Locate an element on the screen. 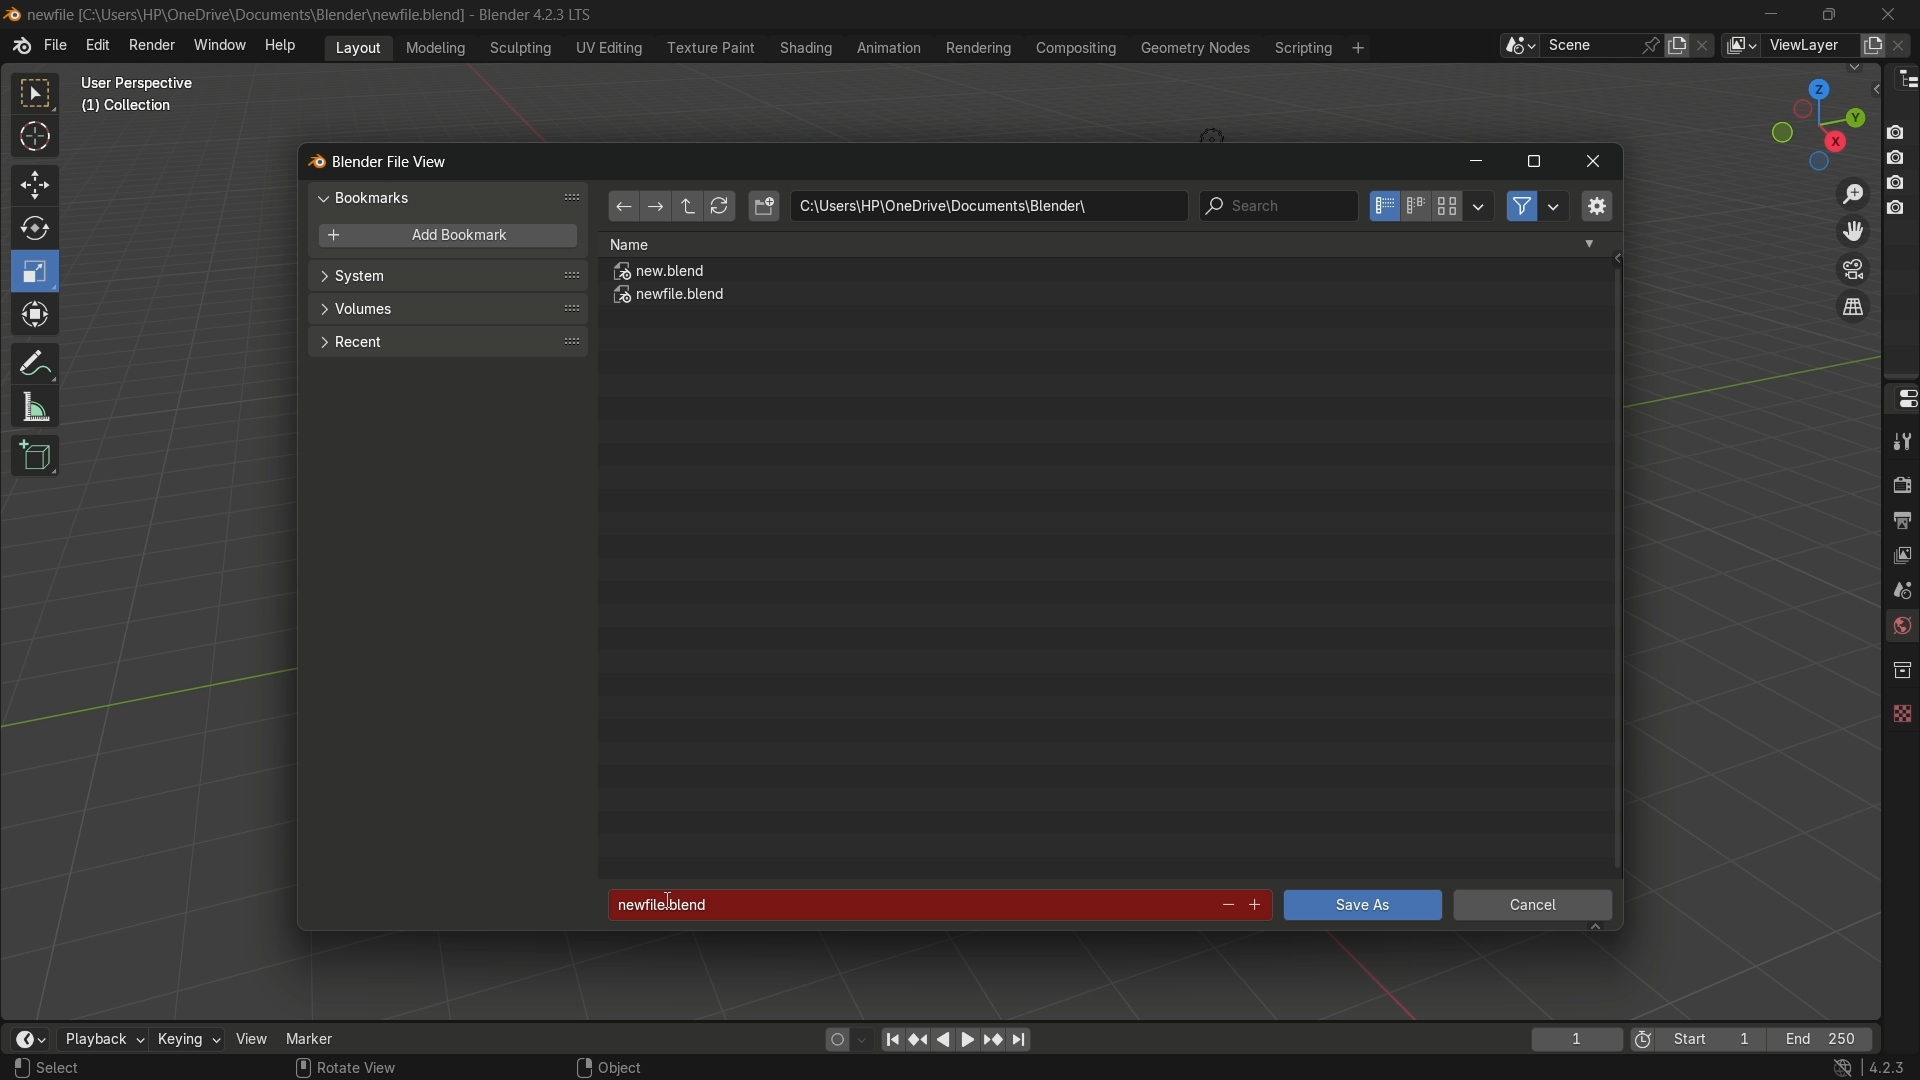 The width and height of the screenshot is (1920, 1080). compositing menu is located at coordinates (1078, 47).